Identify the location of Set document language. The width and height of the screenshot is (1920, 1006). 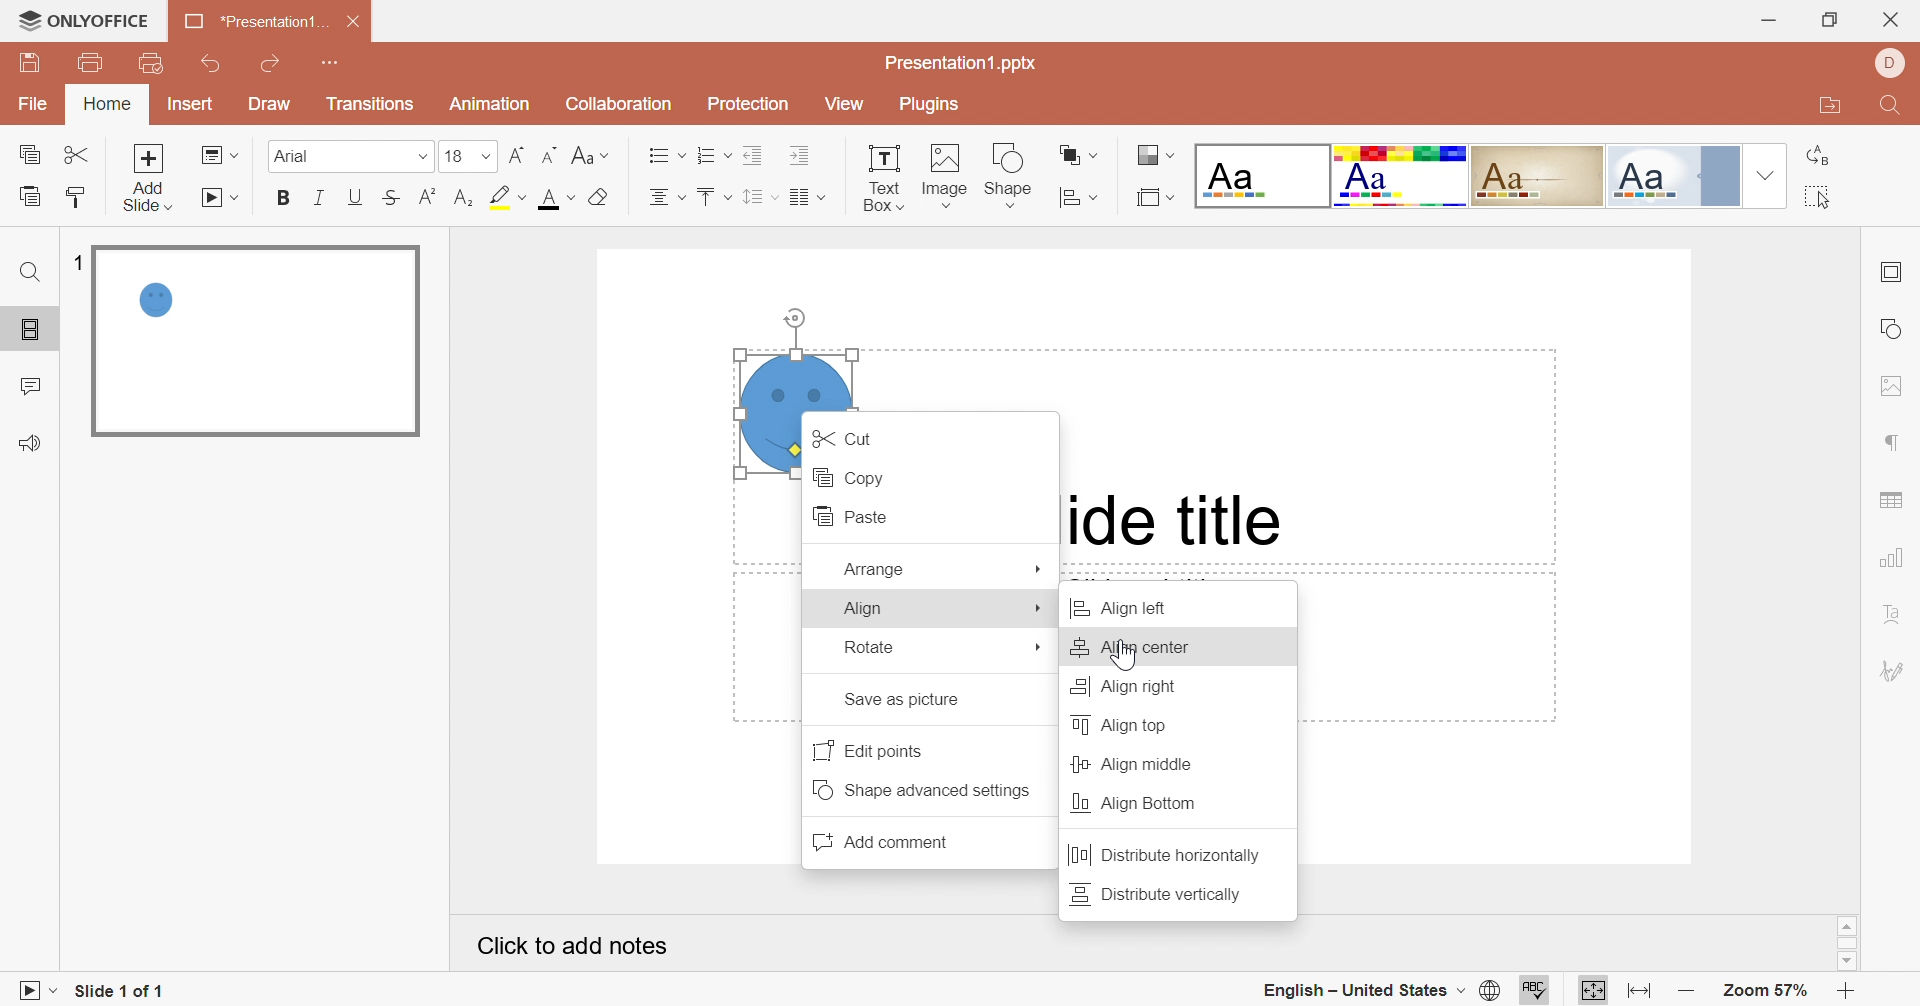
(1493, 992).